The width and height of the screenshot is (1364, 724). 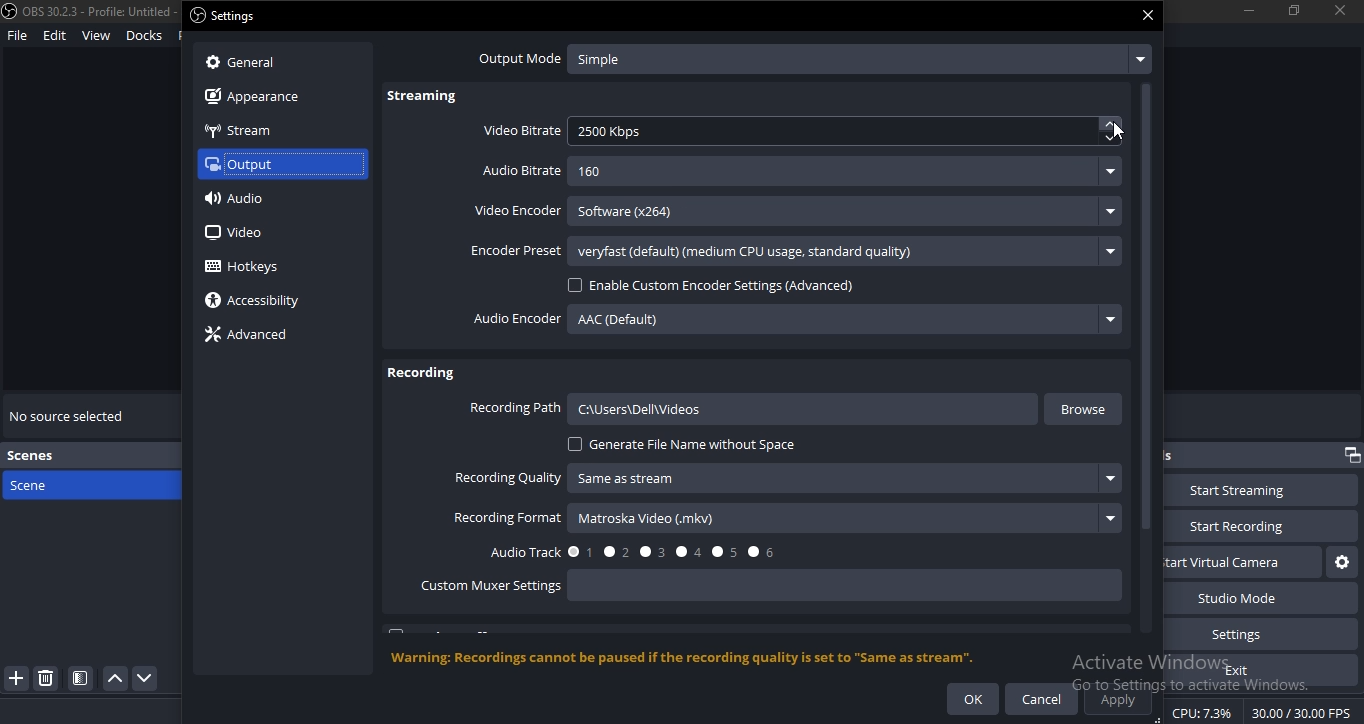 I want to click on accessiblity, so click(x=256, y=301).